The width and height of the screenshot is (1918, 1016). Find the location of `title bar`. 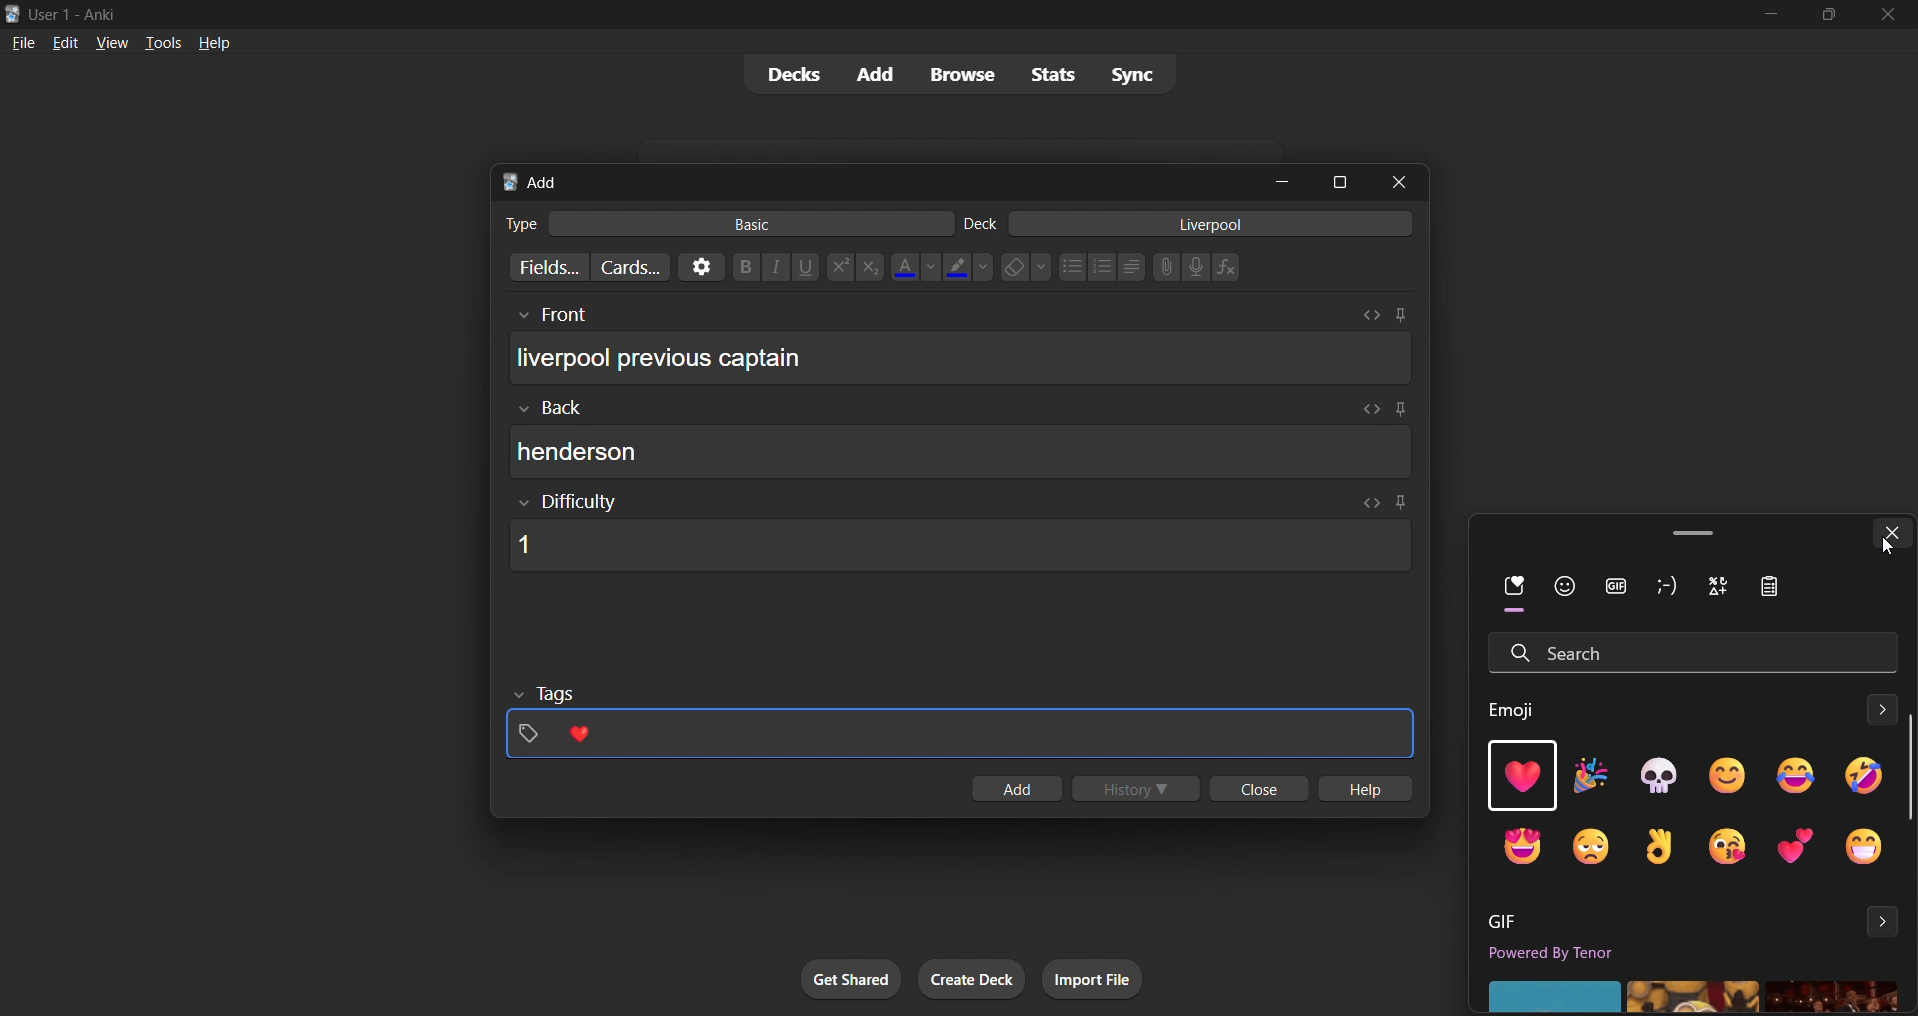

title bar is located at coordinates (864, 12).